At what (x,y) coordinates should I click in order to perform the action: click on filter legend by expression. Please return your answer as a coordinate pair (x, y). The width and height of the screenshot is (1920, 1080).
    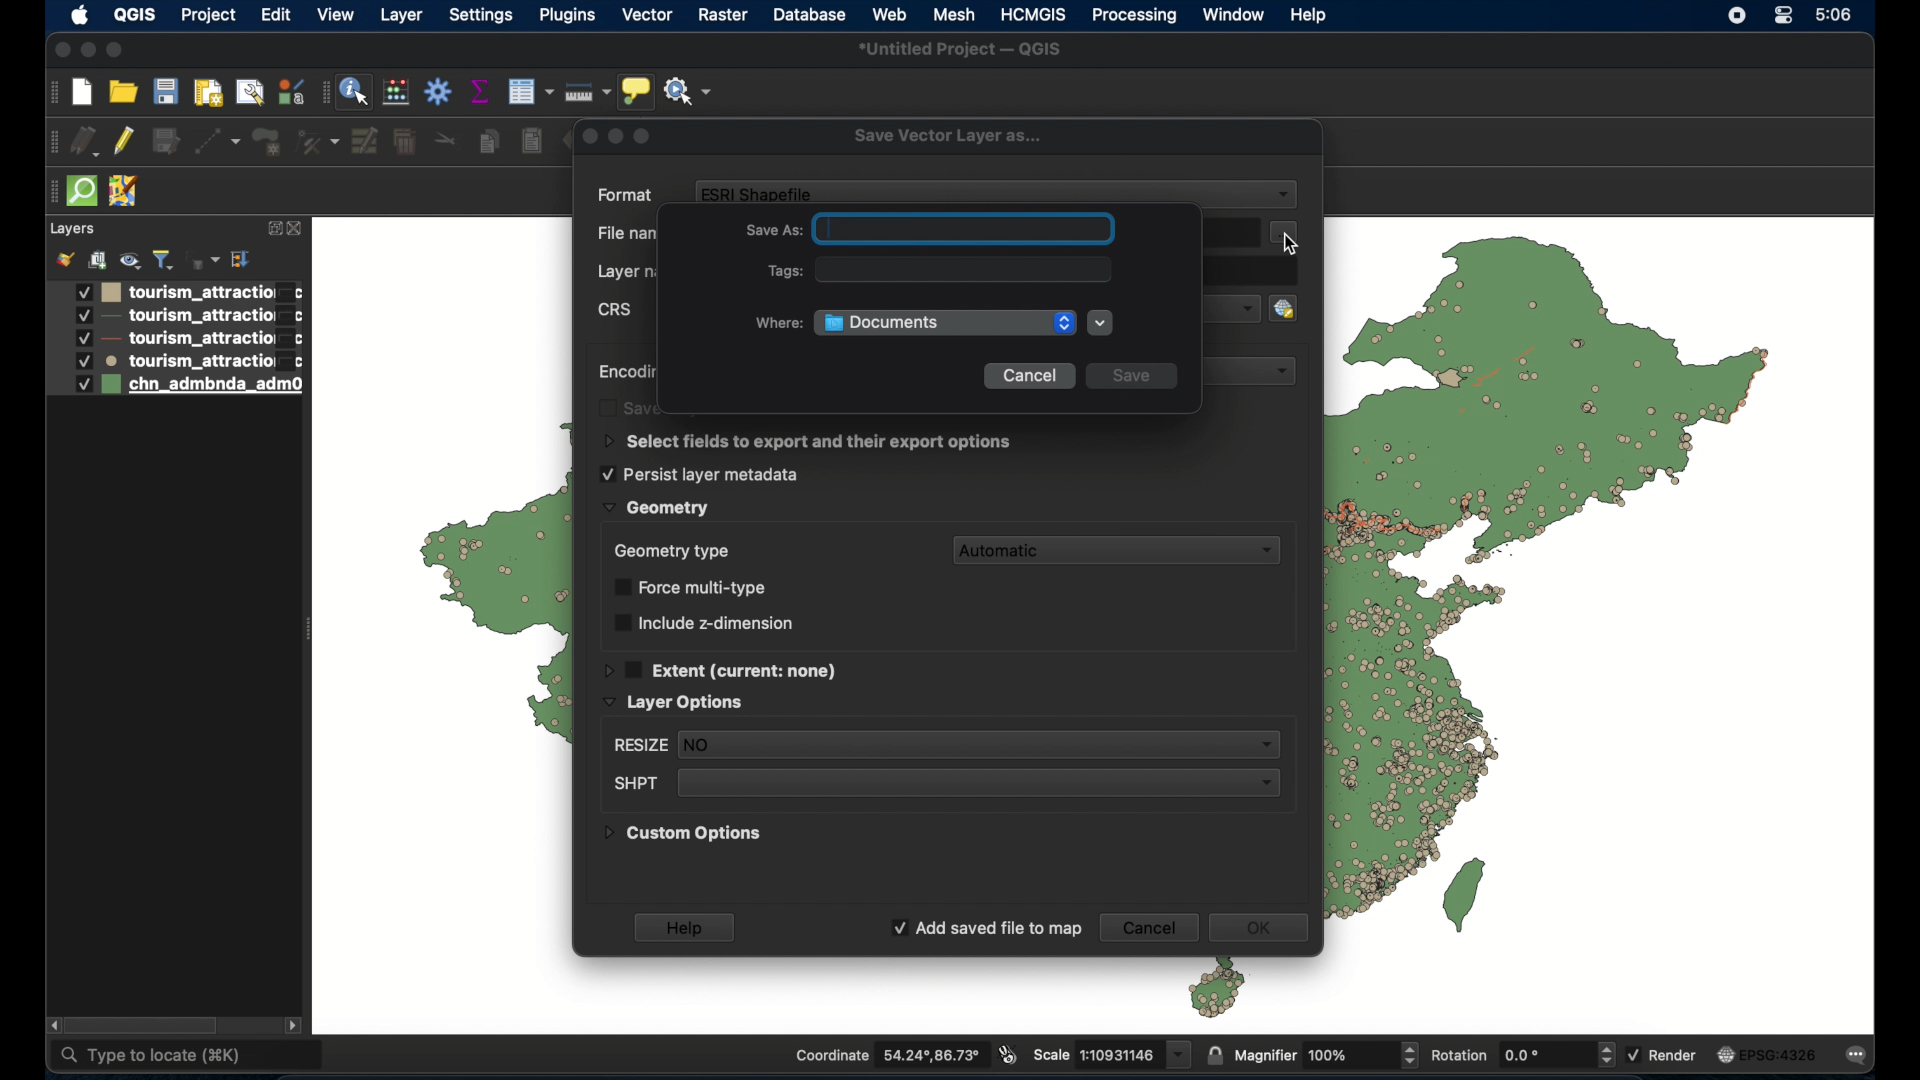
    Looking at the image, I should click on (203, 257).